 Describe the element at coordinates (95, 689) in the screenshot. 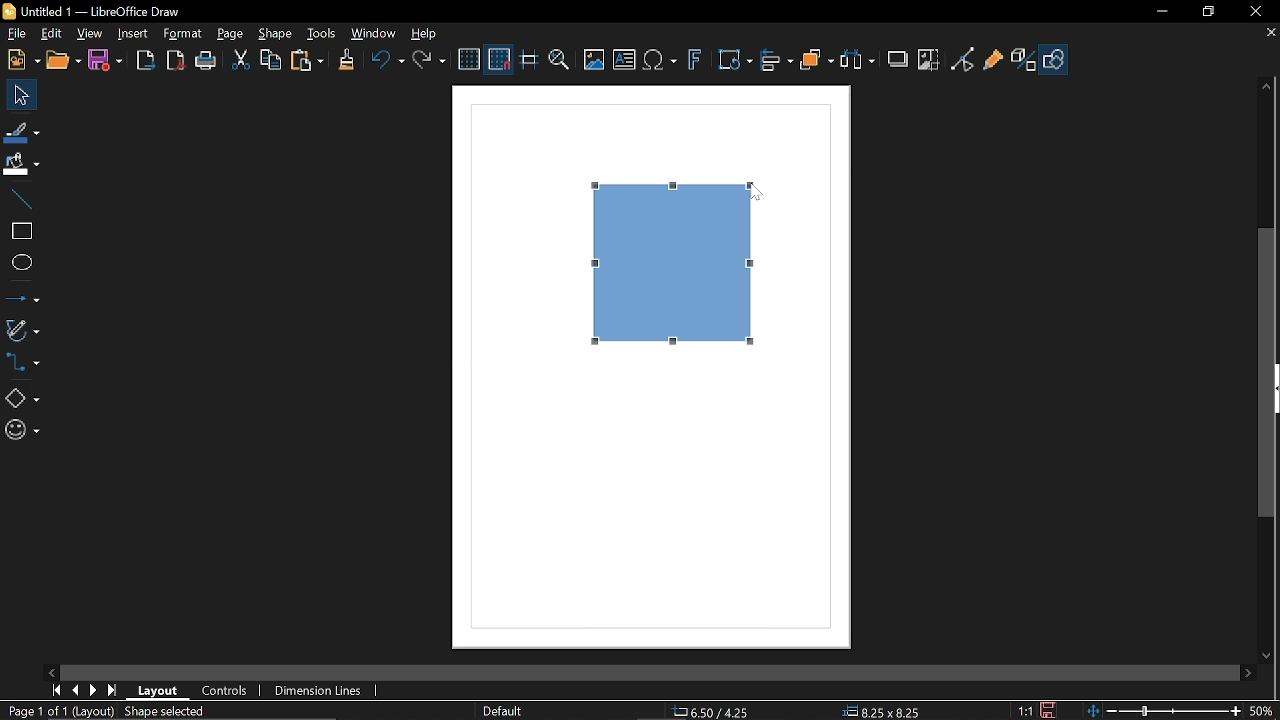

I see `next page` at that location.